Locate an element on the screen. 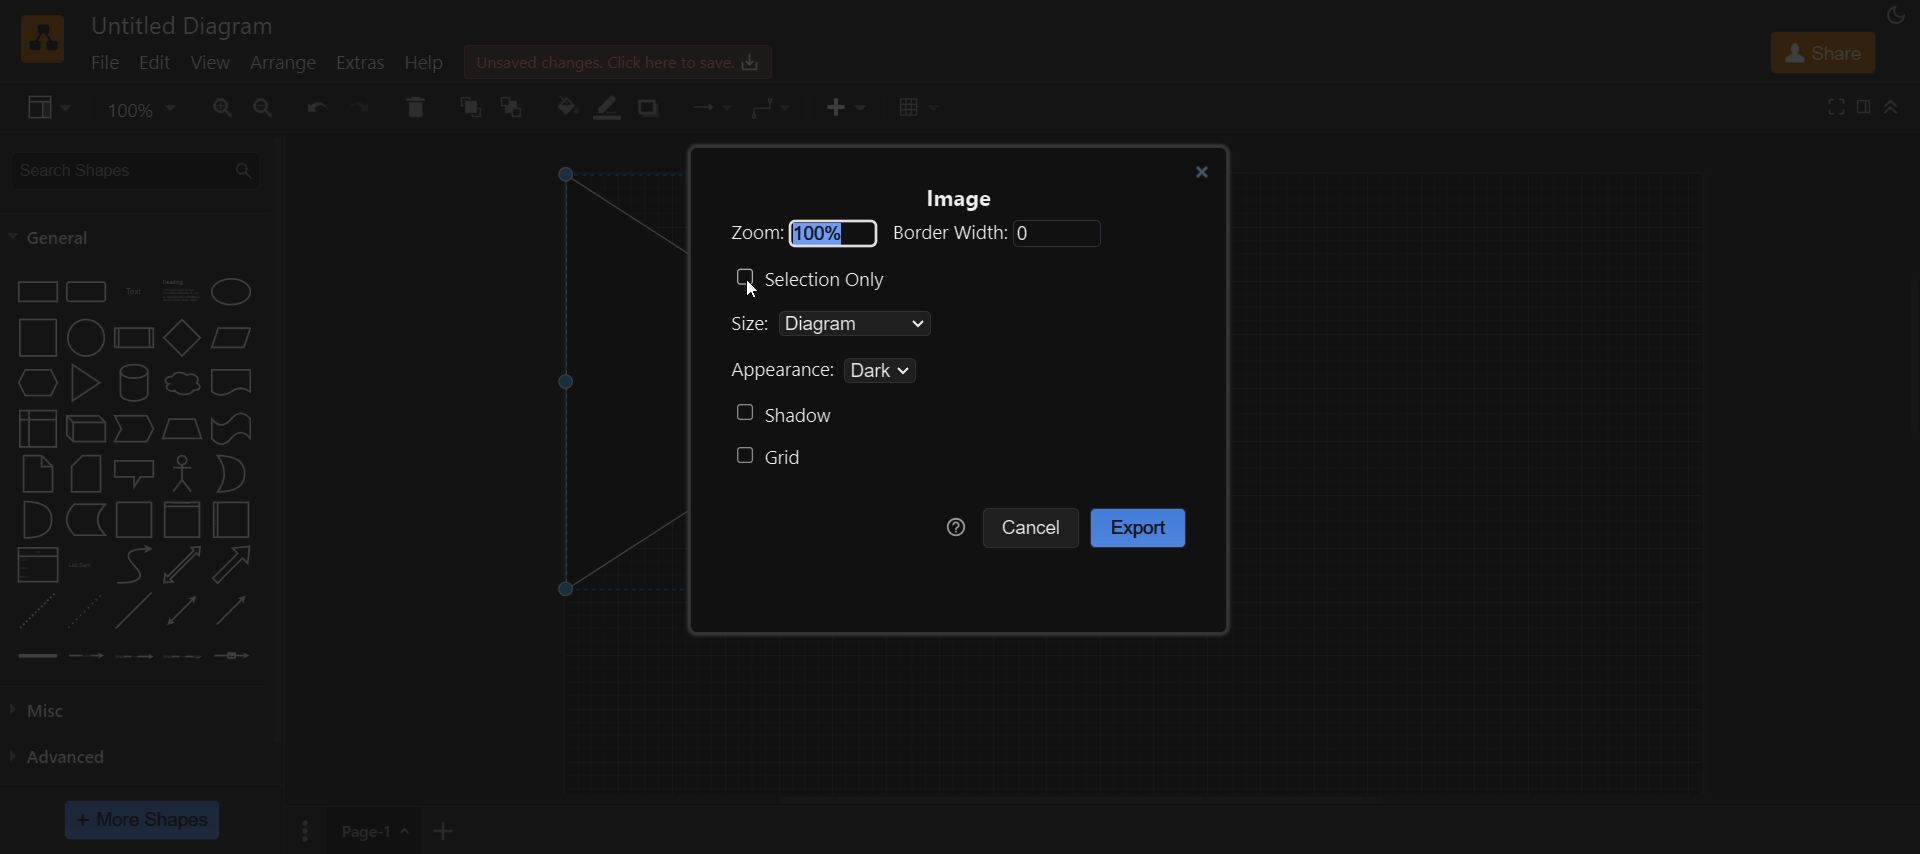  image is located at coordinates (966, 200).